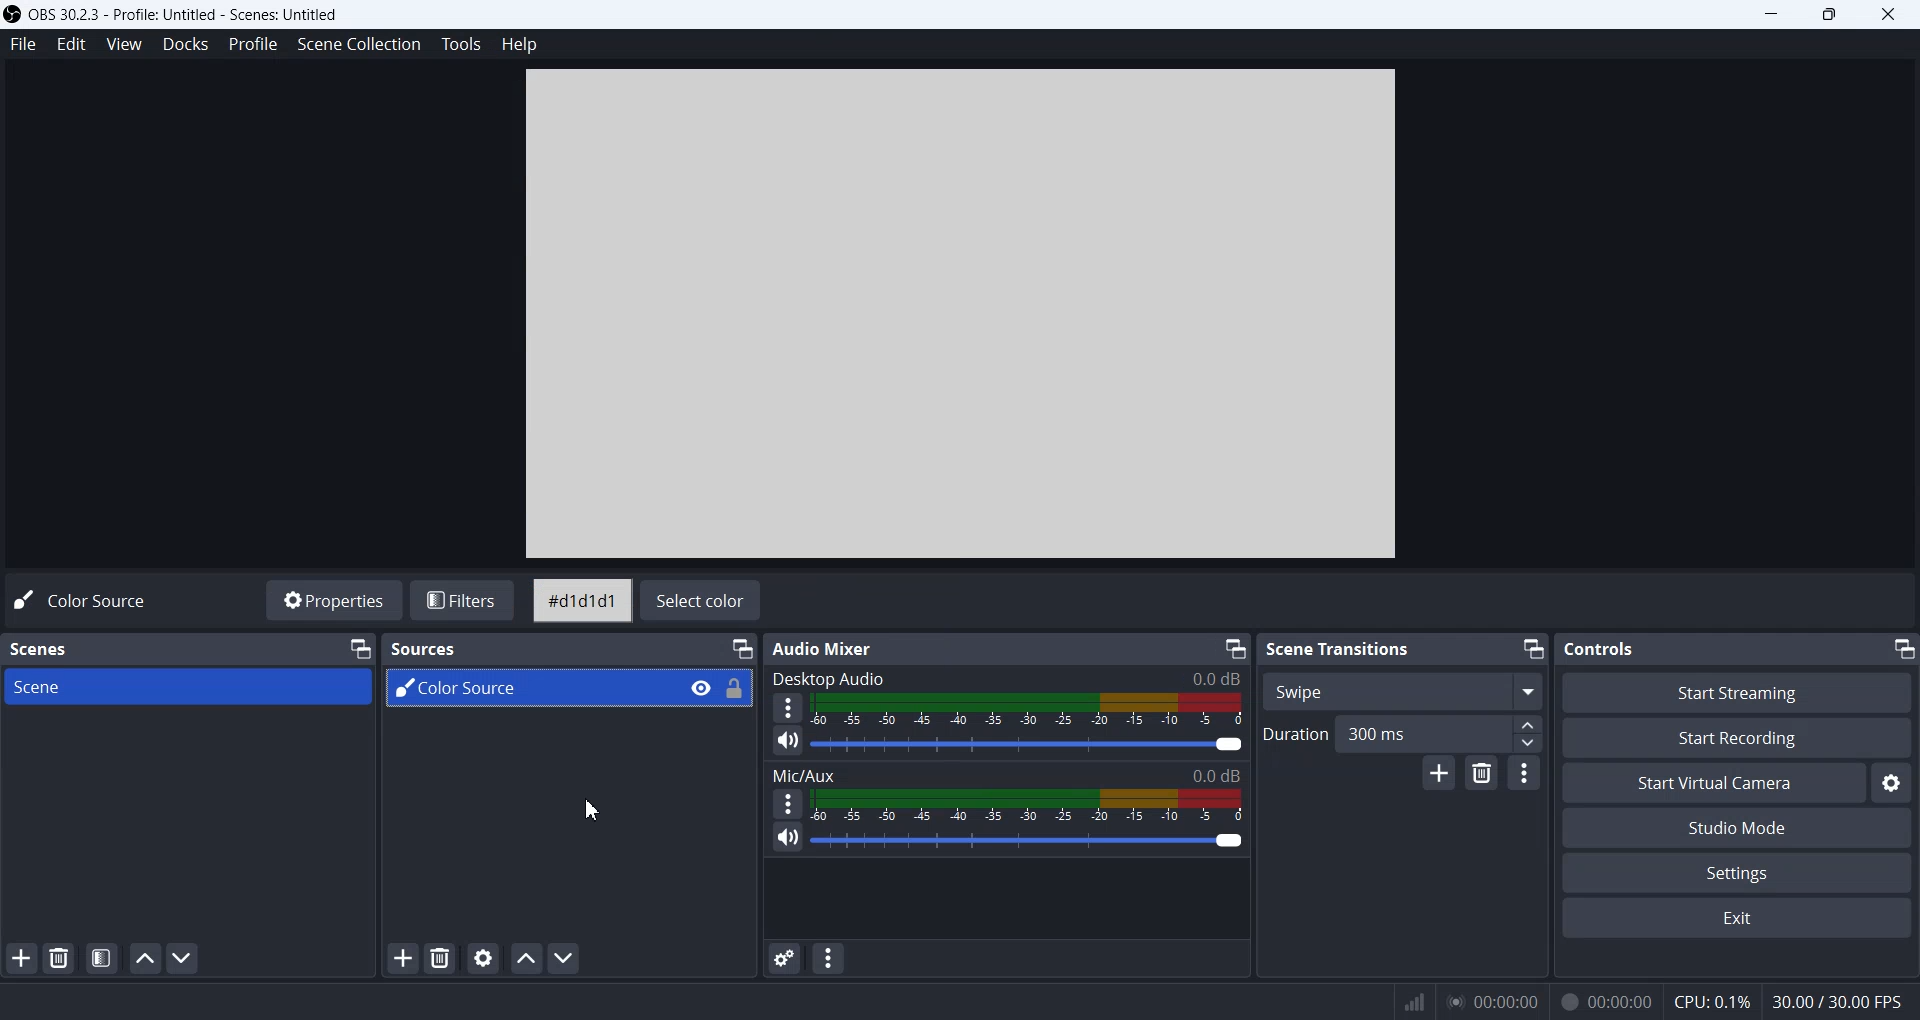 Image resolution: width=1920 pixels, height=1020 pixels. Describe the element at coordinates (589, 809) in the screenshot. I see `Cursor` at that location.